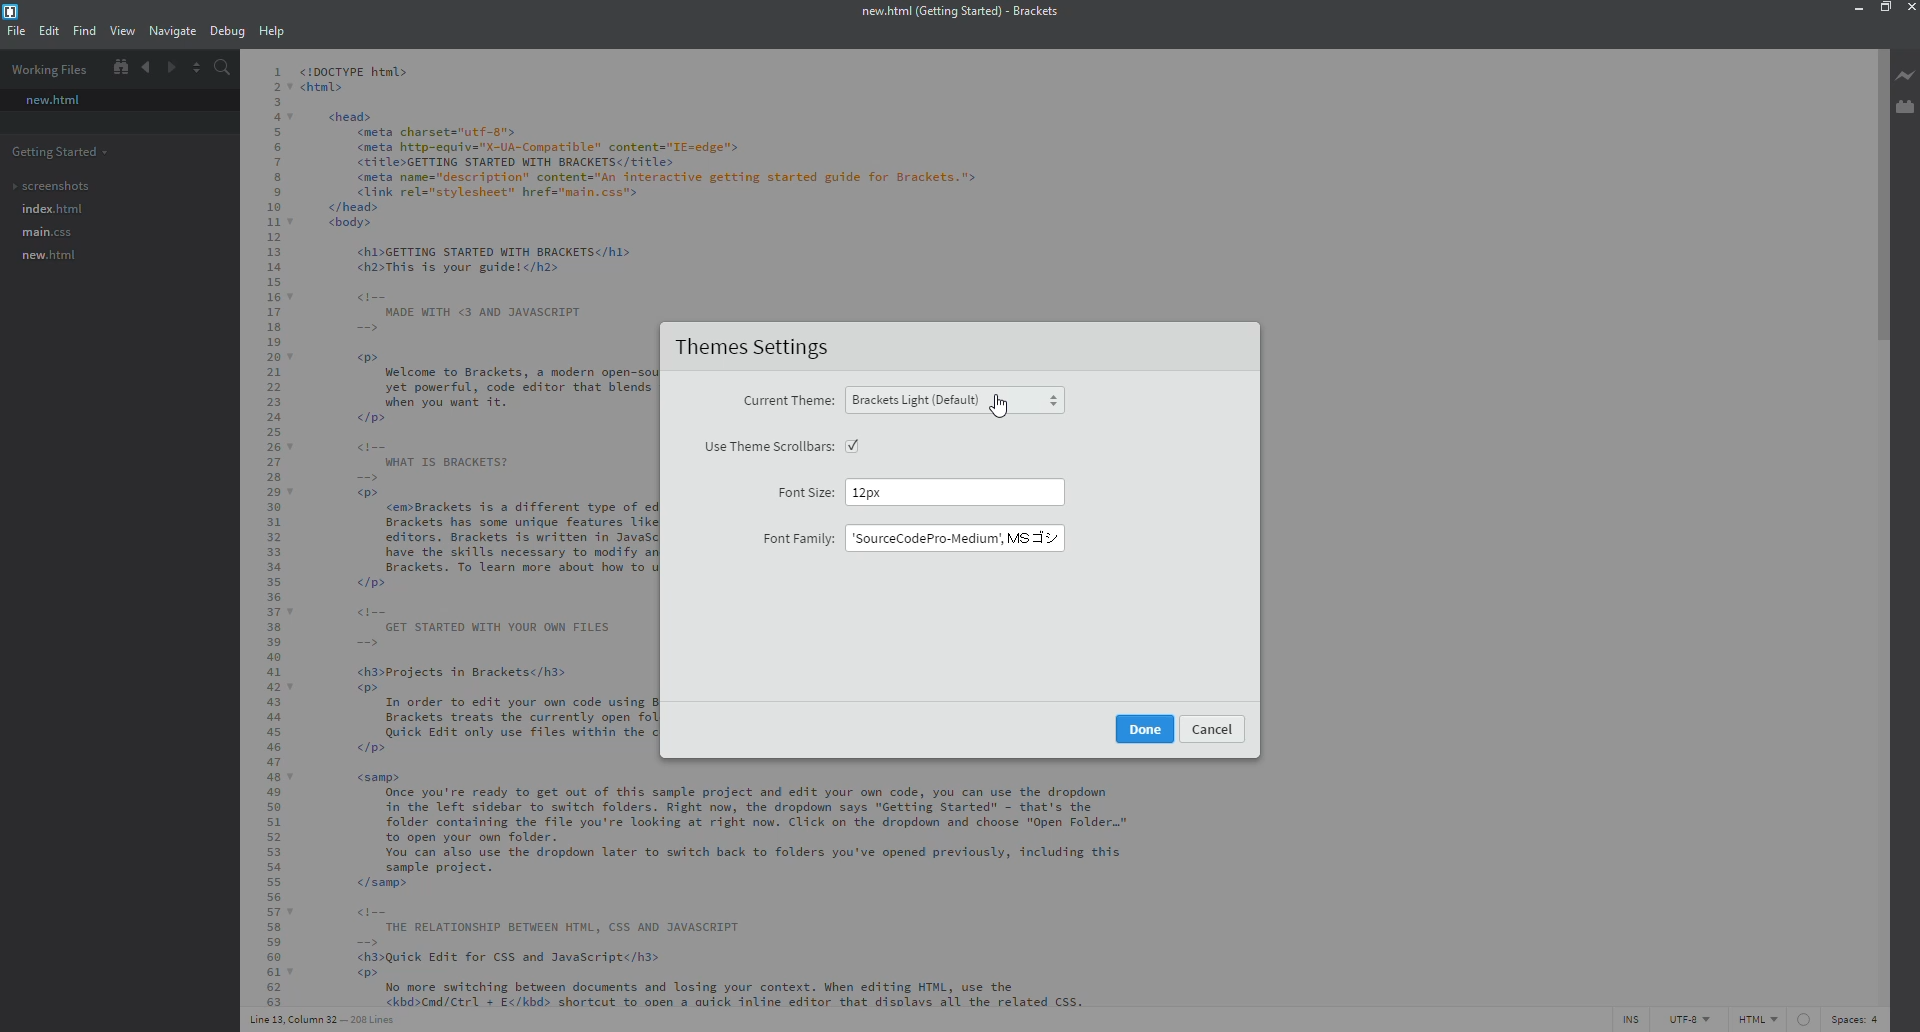 The image size is (1920, 1032). What do you see at coordinates (61, 152) in the screenshot?
I see `getting started` at bounding box center [61, 152].